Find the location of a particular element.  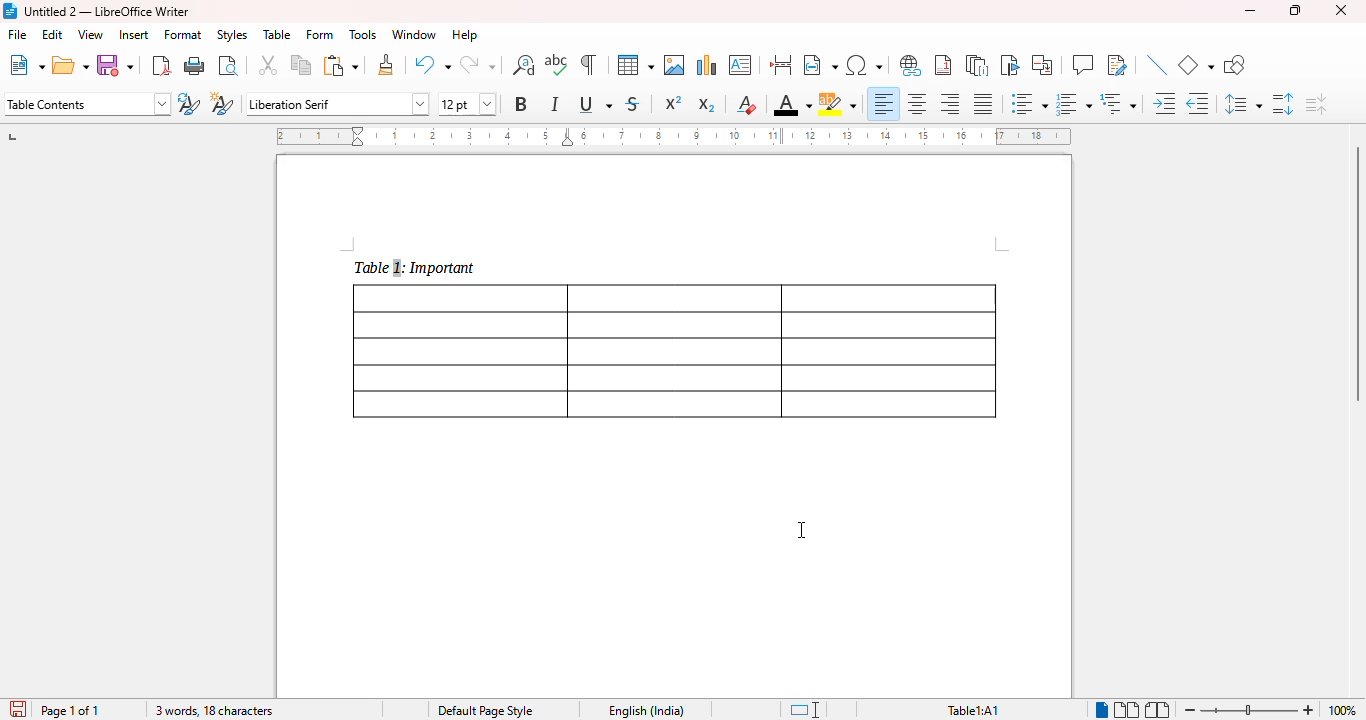

table is located at coordinates (277, 34).